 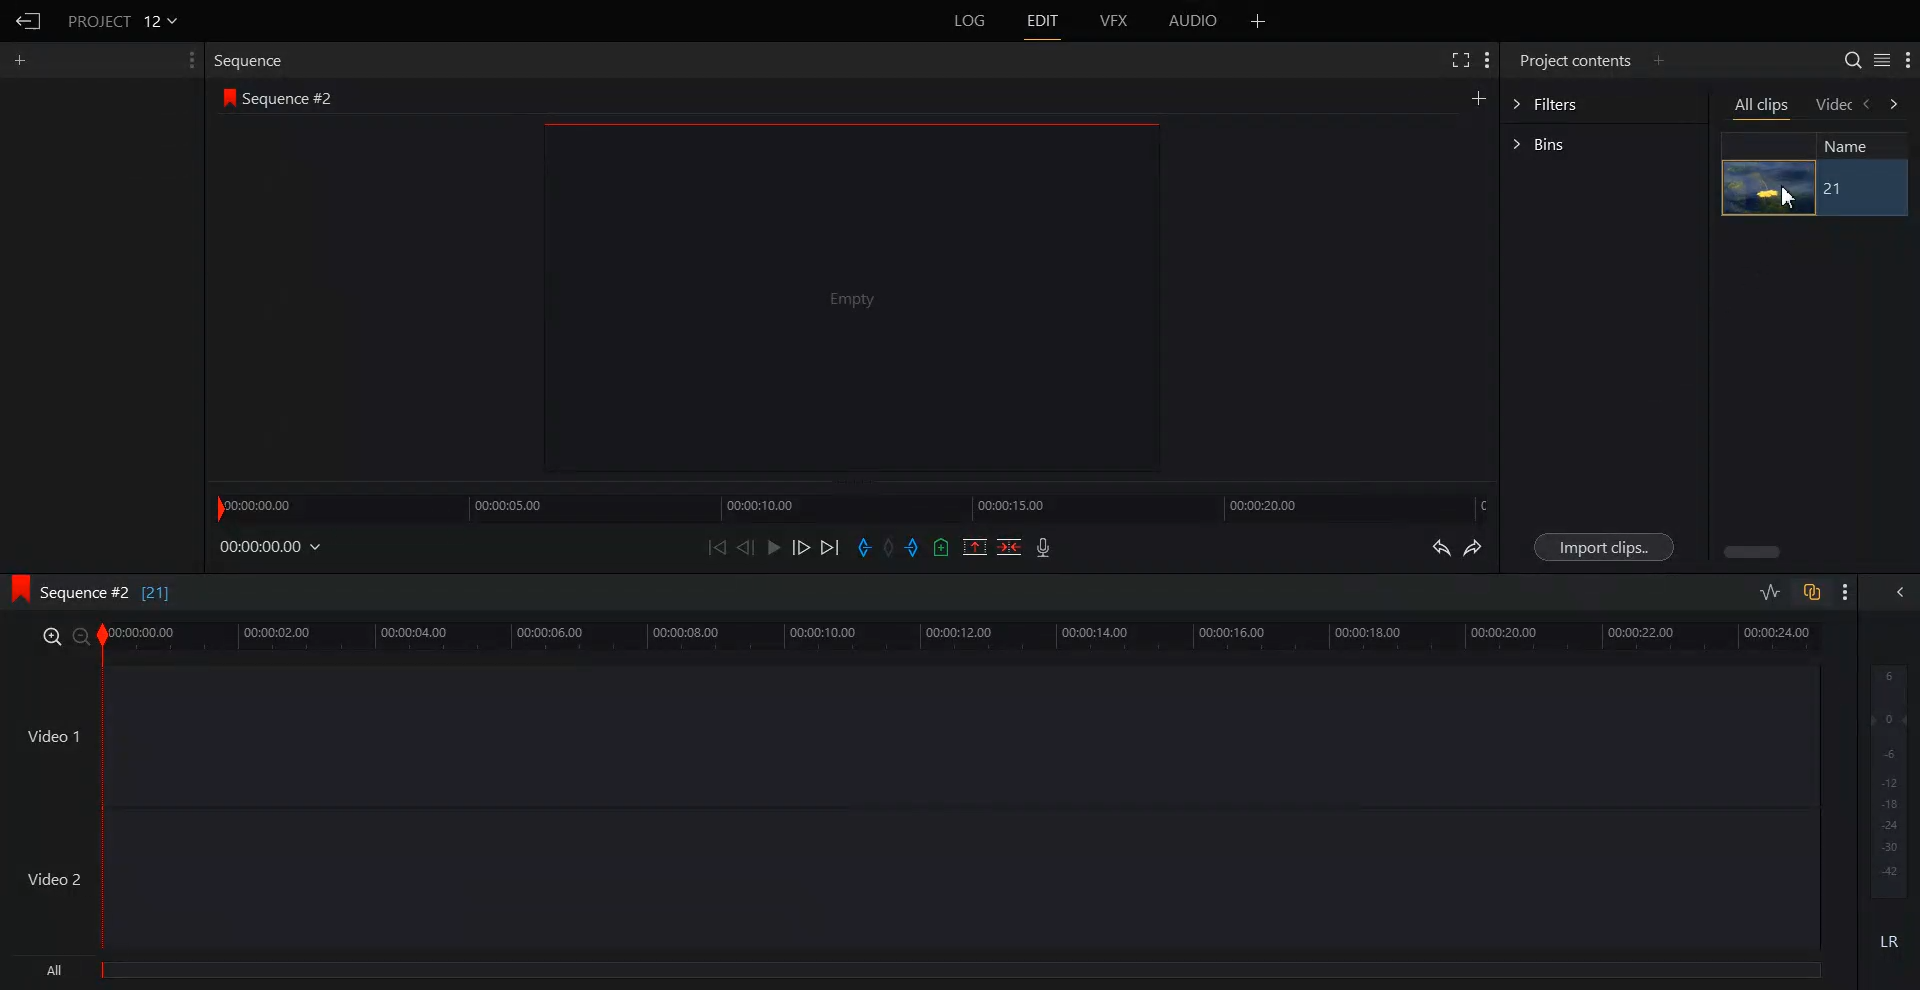 I want to click on Show Full audio mix, so click(x=1894, y=592).